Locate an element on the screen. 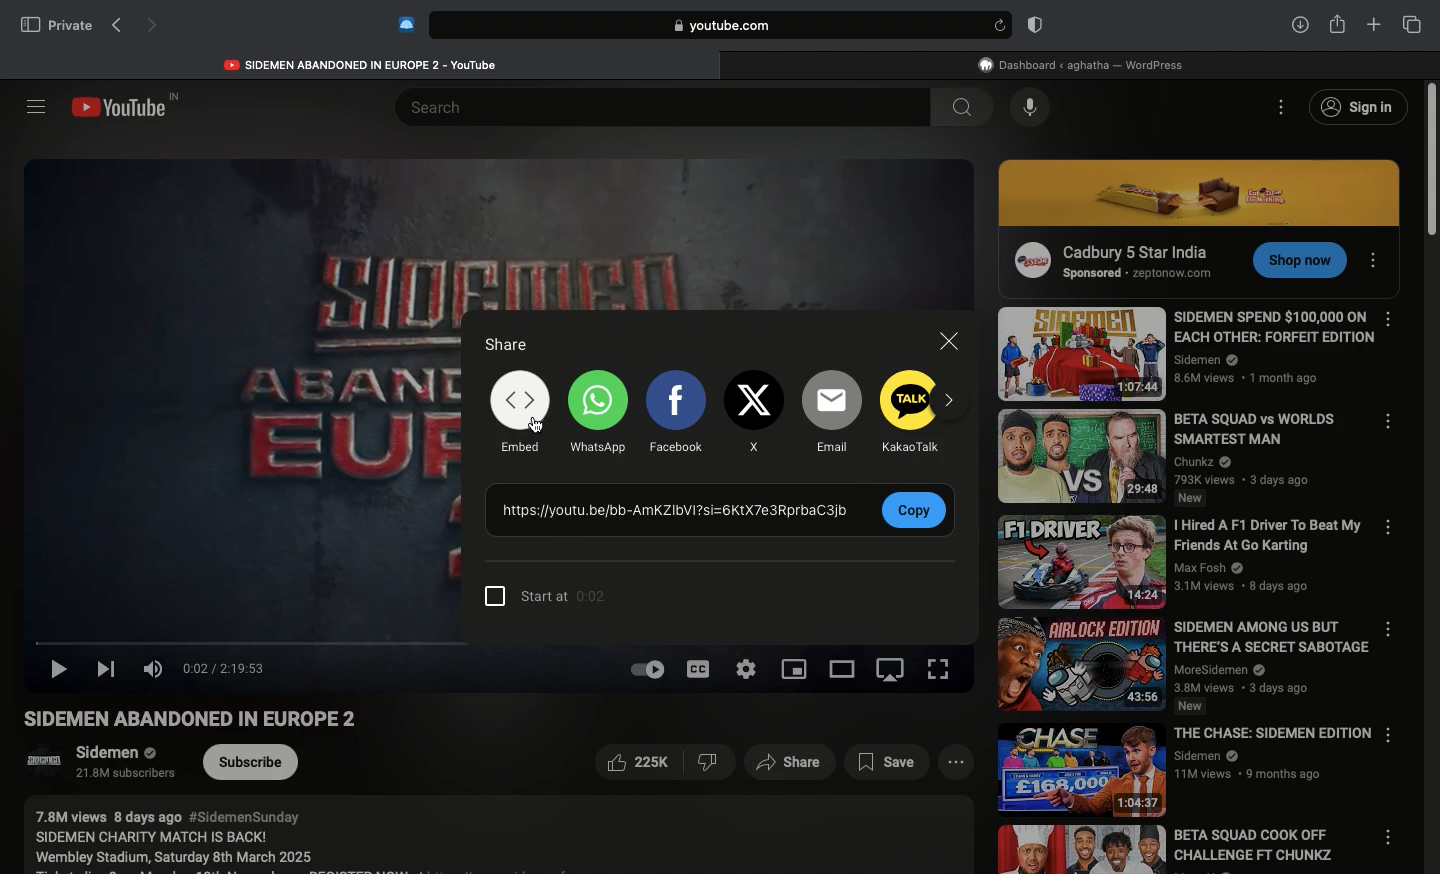  New tab is located at coordinates (1374, 25).